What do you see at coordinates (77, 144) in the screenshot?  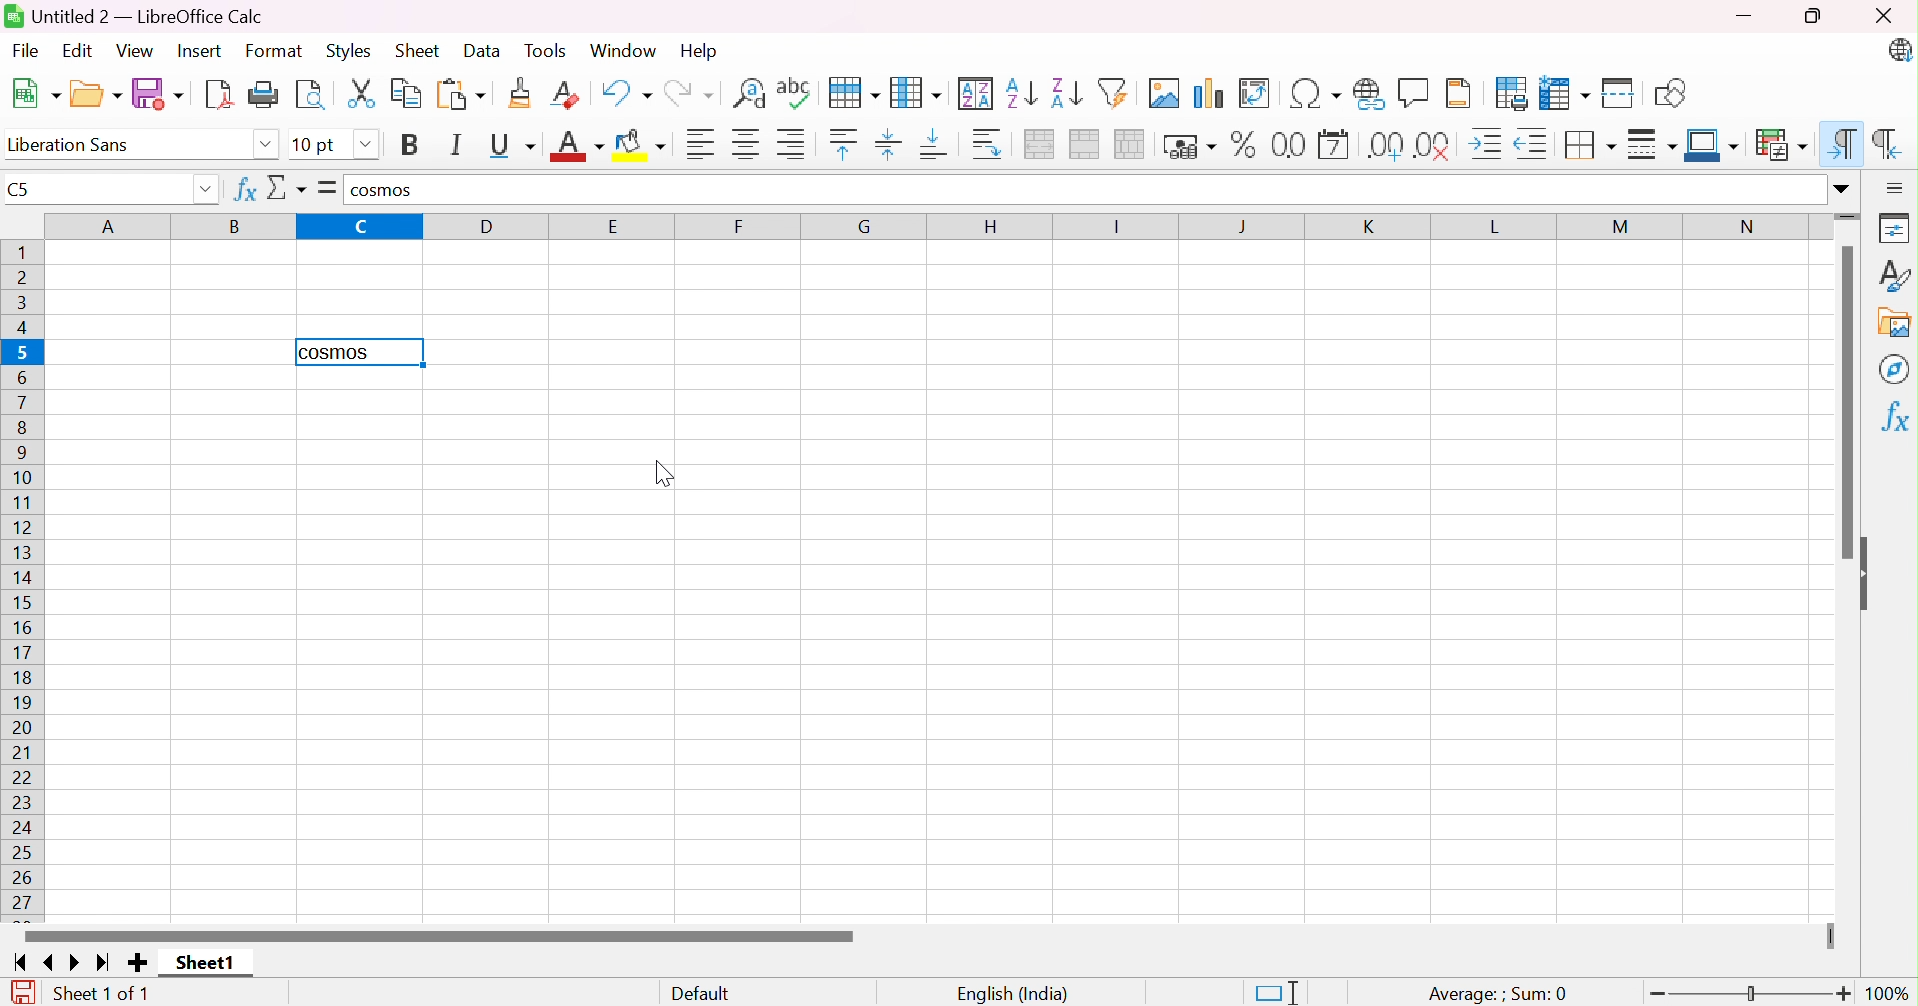 I see `Liberation Sans` at bounding box center [77, 144].